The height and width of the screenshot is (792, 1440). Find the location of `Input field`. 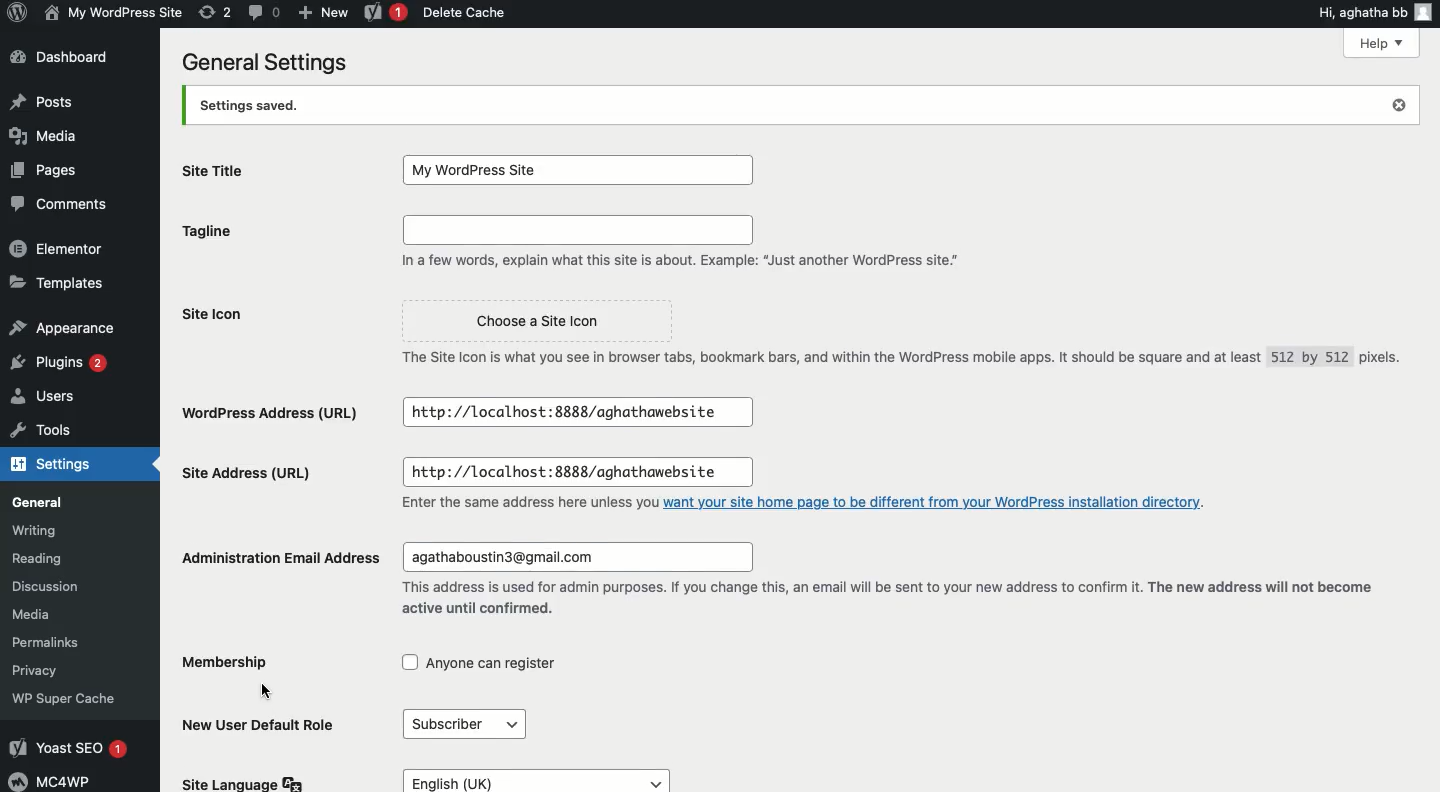

Input field is located at coordinates (576, 231).